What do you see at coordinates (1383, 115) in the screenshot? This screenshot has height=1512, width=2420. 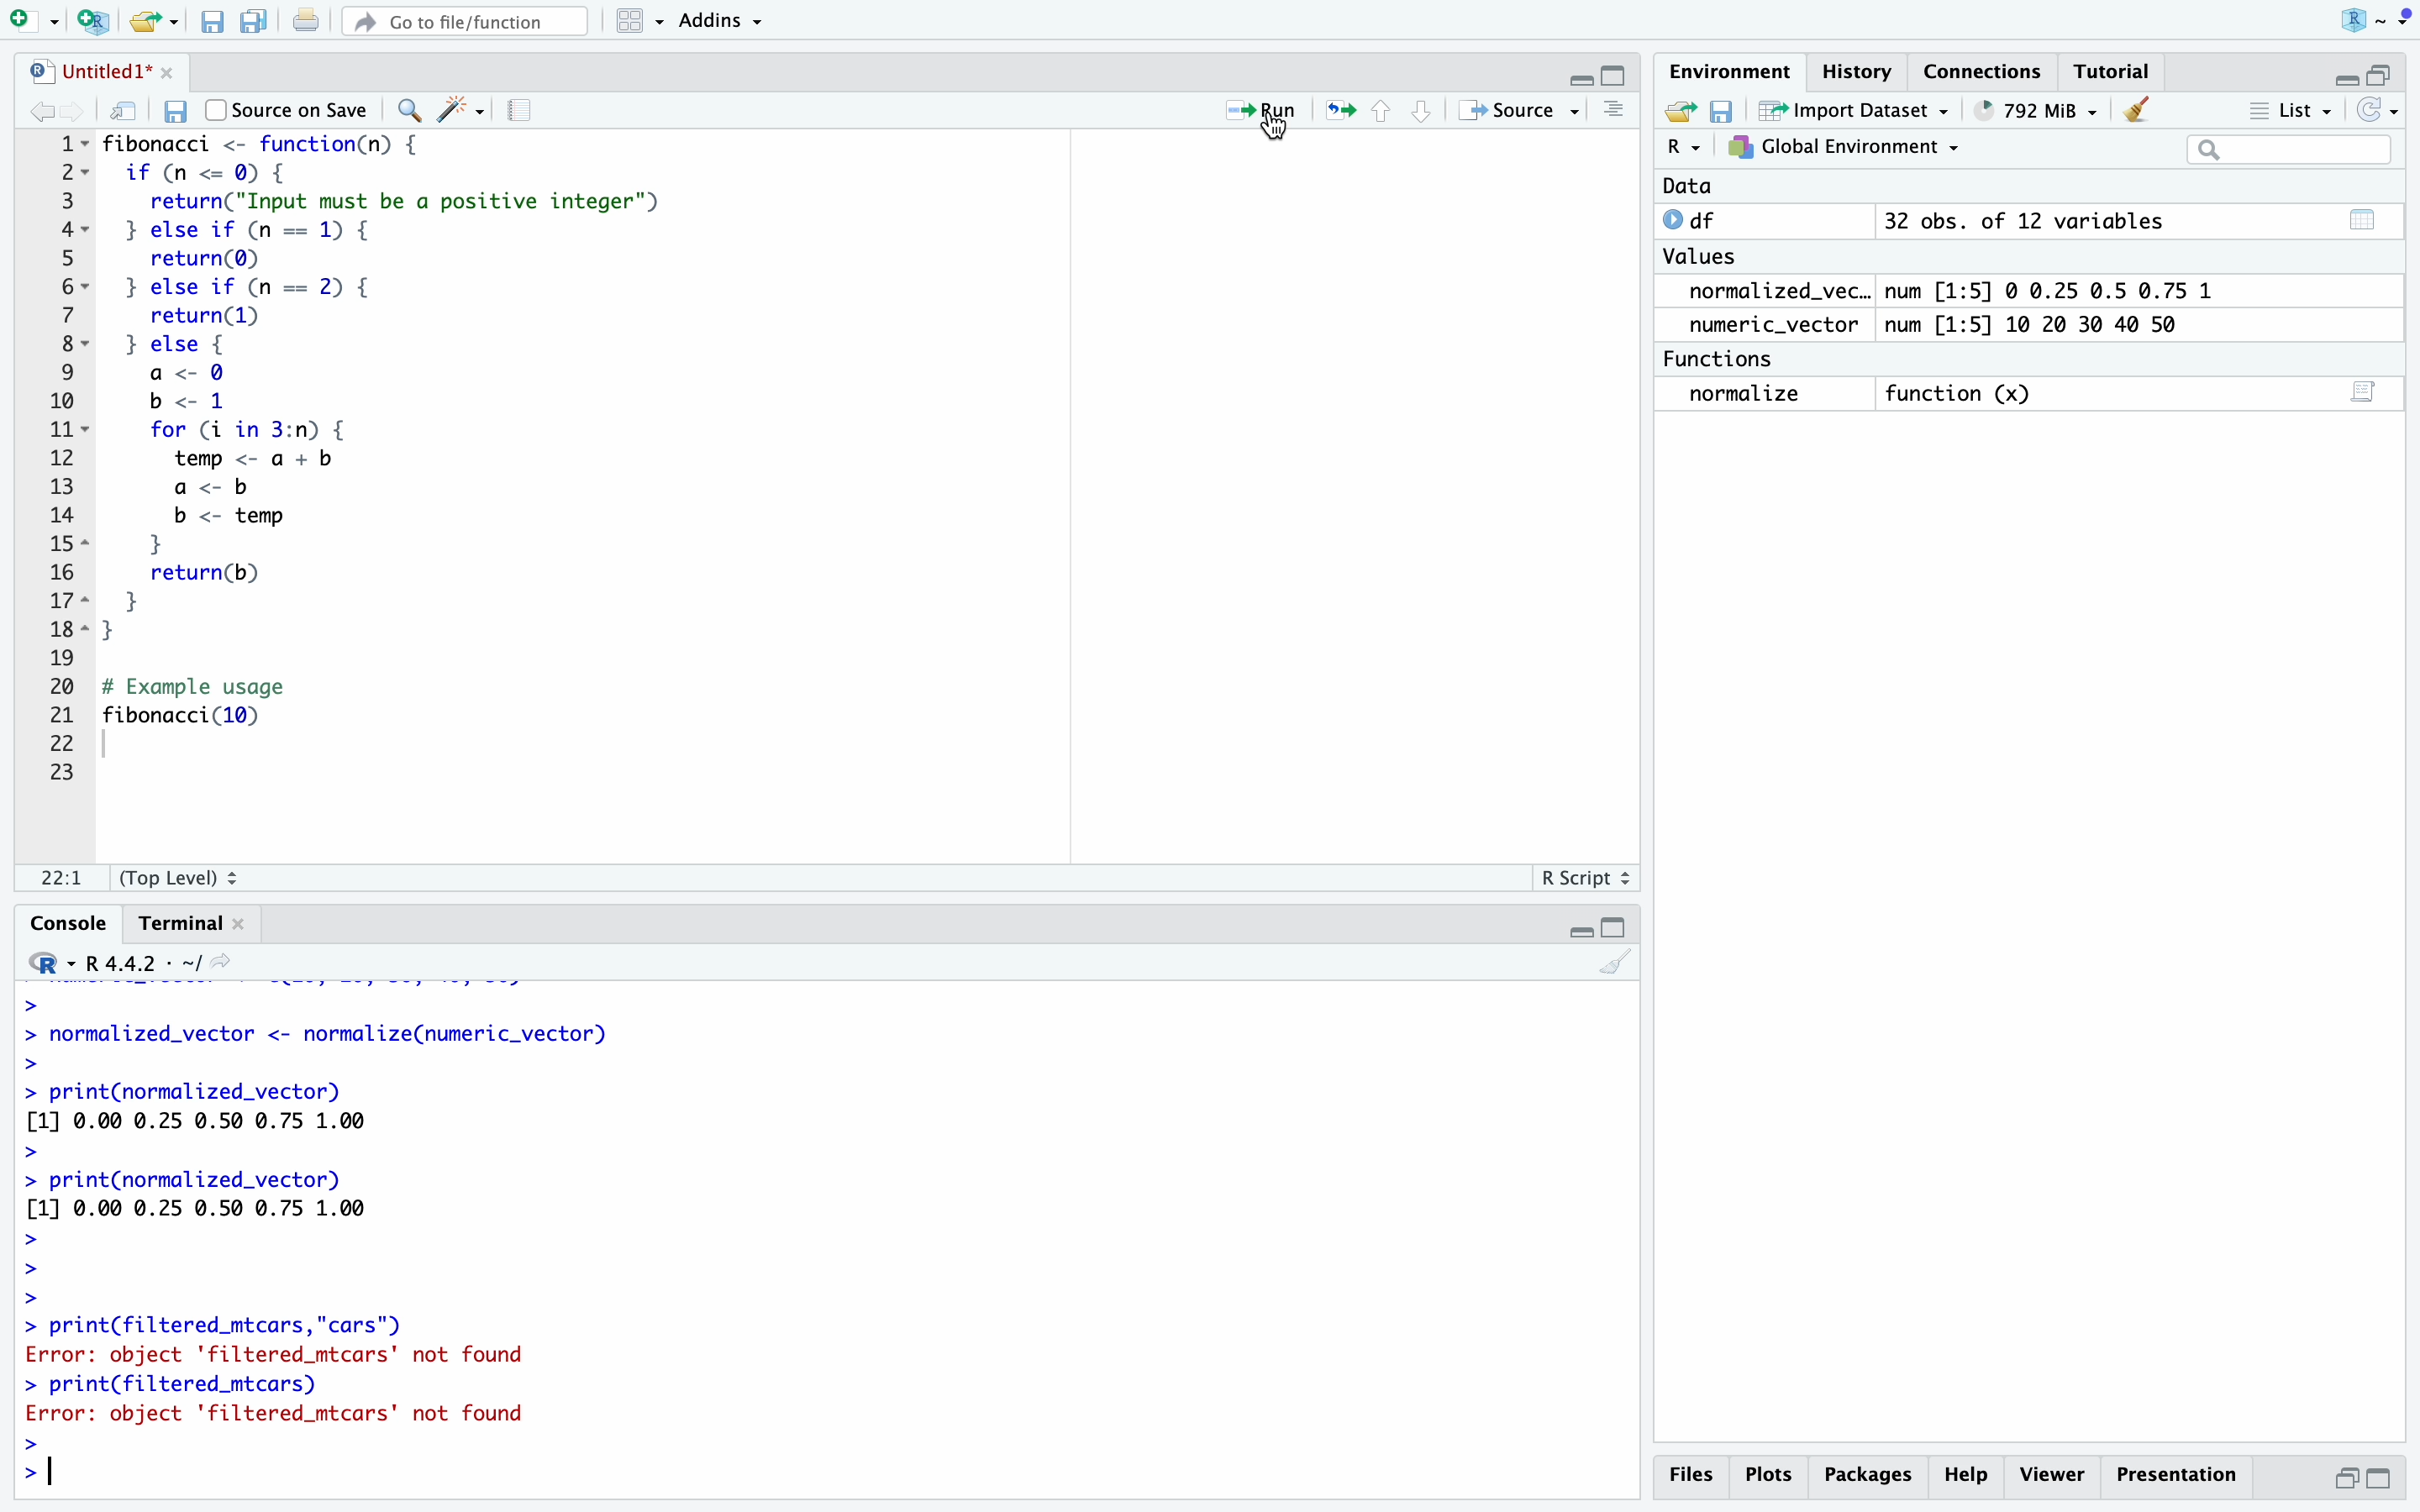 I see `go to previous chunk/section` at bounding box center [1383, 115].